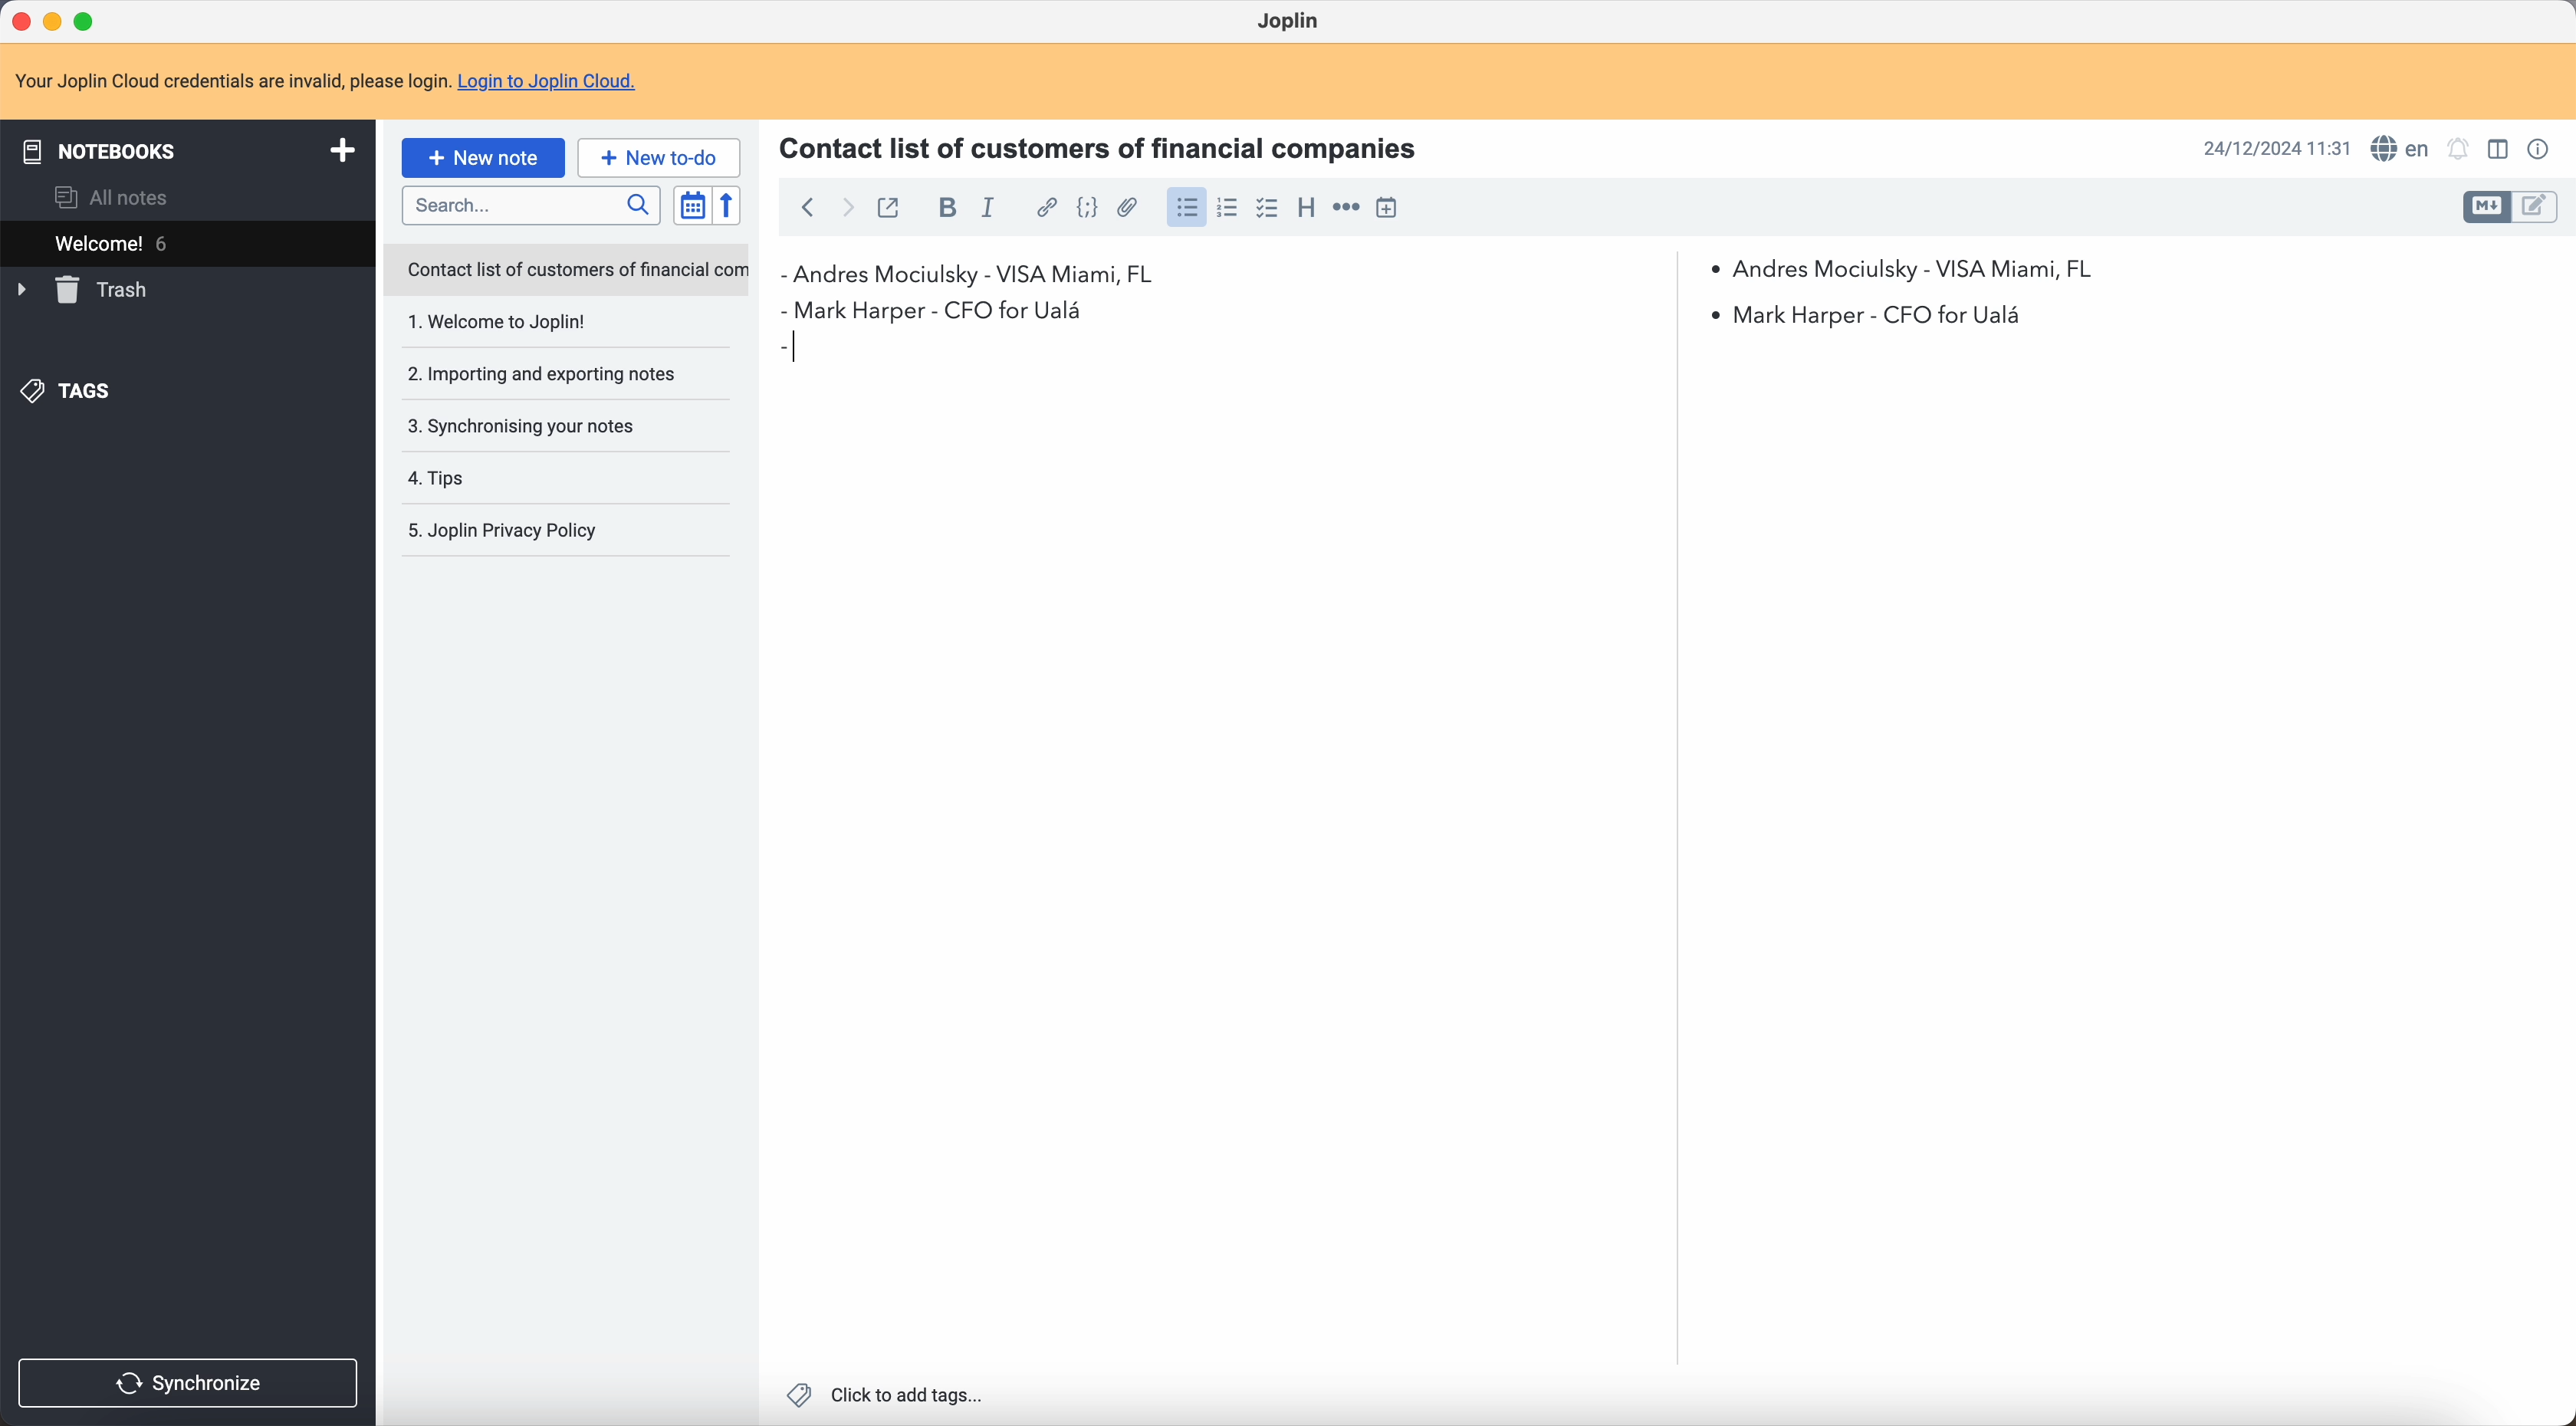 This screenshot has width=2576, height=1426. What do you see at coordinates (1414, 311) in the screenshot?
I see `Mark Harper` at bounding box center [1414, 311].